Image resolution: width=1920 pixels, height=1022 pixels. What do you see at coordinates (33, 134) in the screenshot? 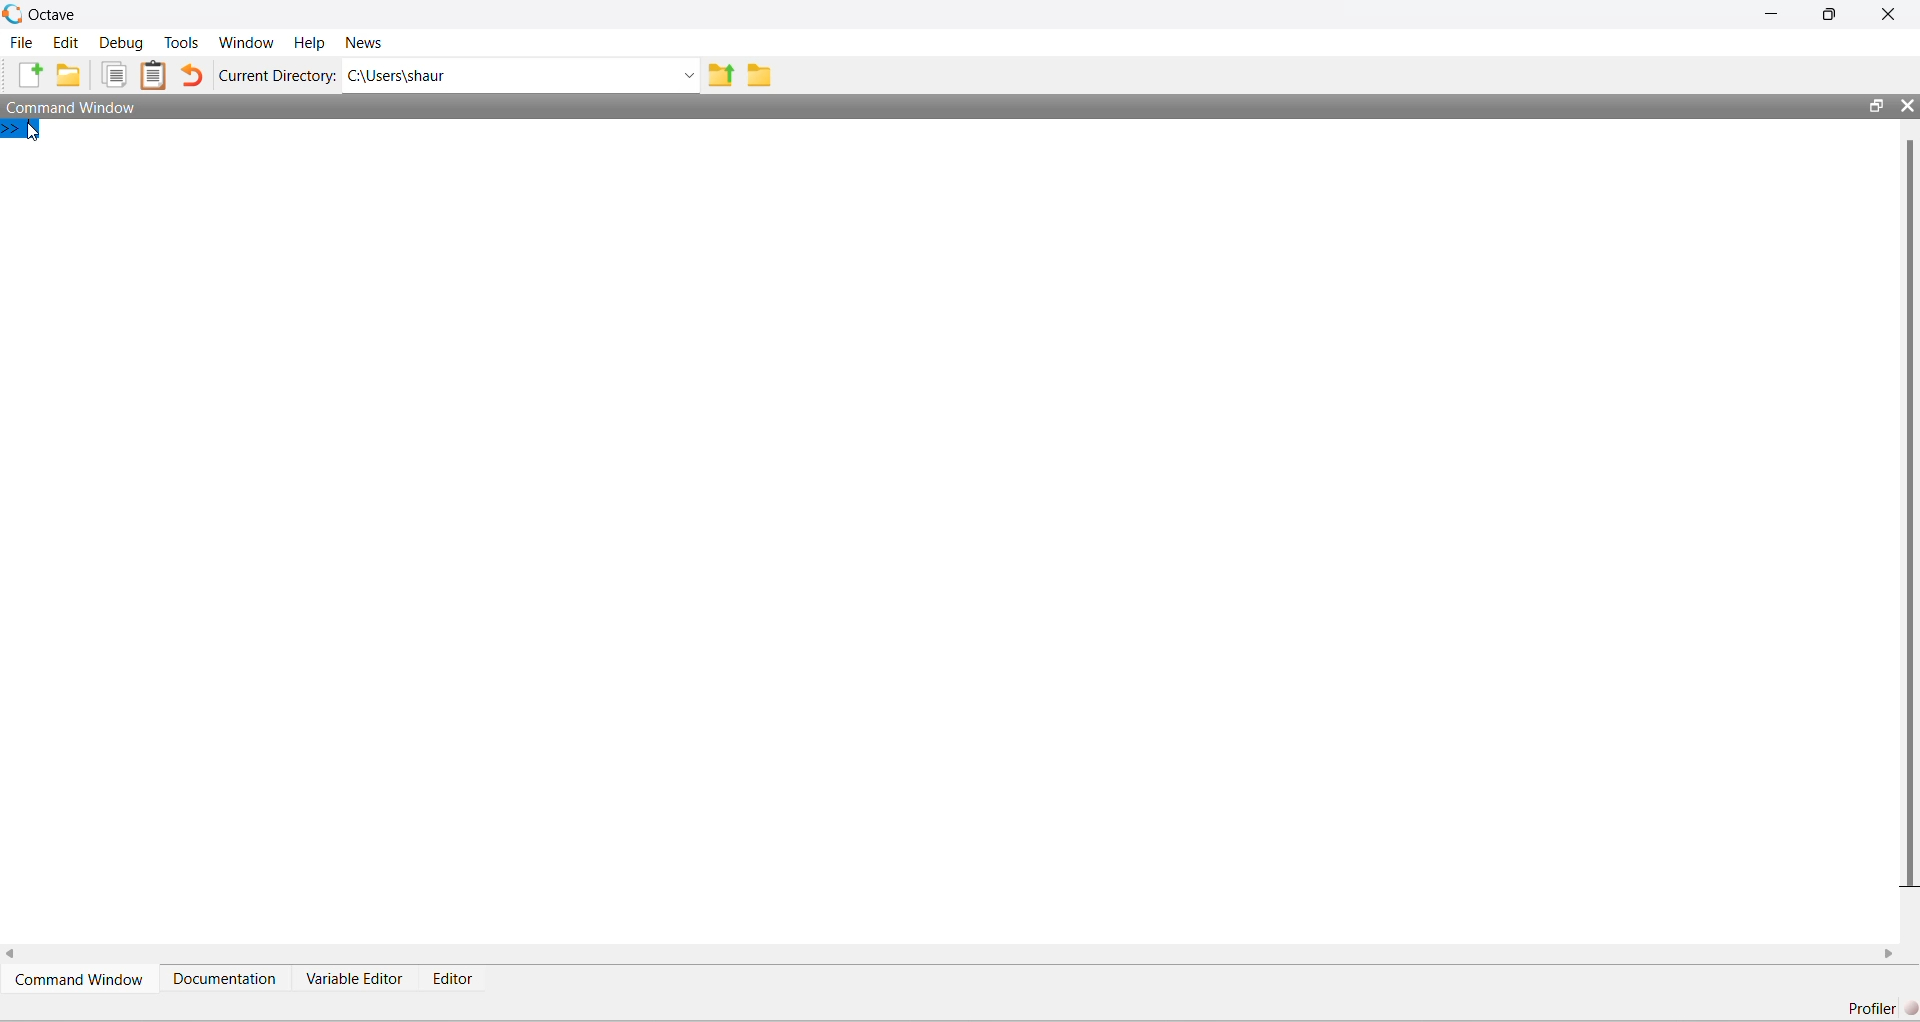
I see `Cursor` at bounding box center [33, 134].